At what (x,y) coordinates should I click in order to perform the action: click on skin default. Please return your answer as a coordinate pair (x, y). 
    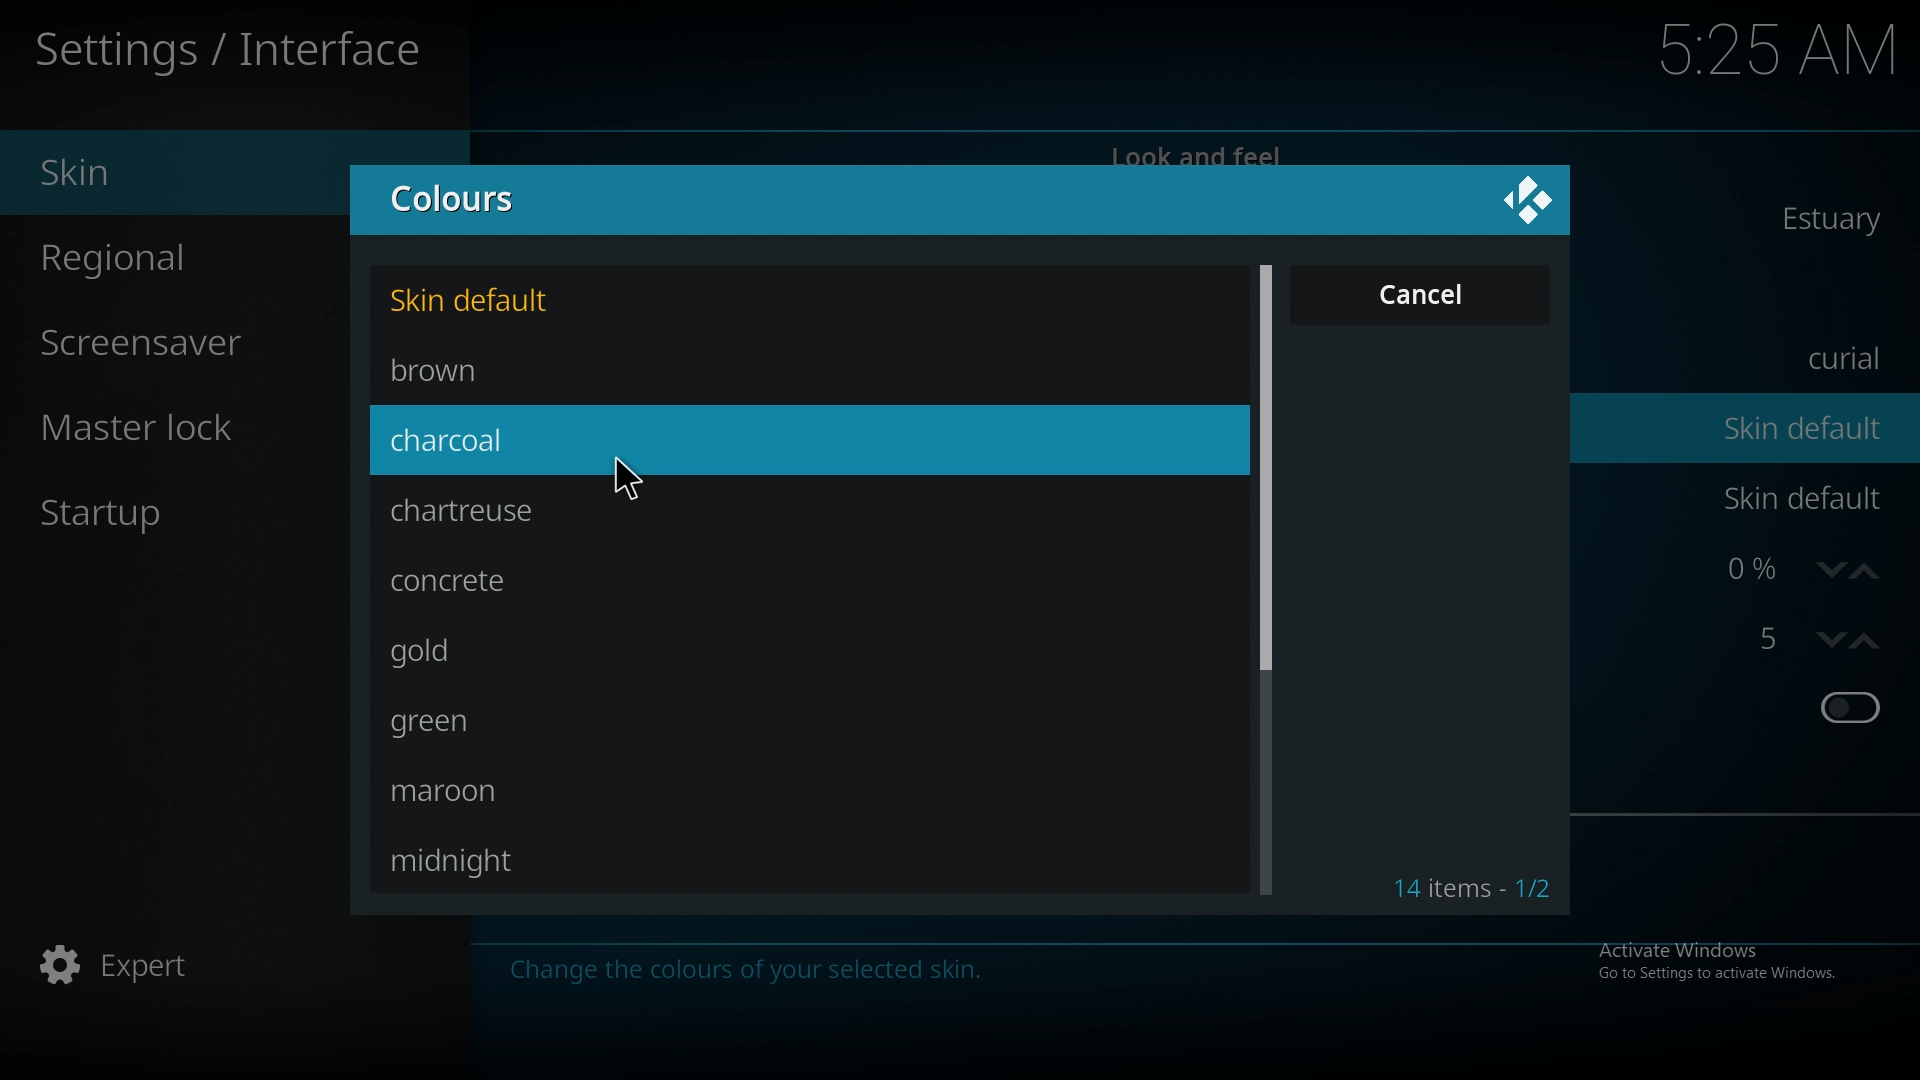
    Looking at the image, I should click on (489, 300).